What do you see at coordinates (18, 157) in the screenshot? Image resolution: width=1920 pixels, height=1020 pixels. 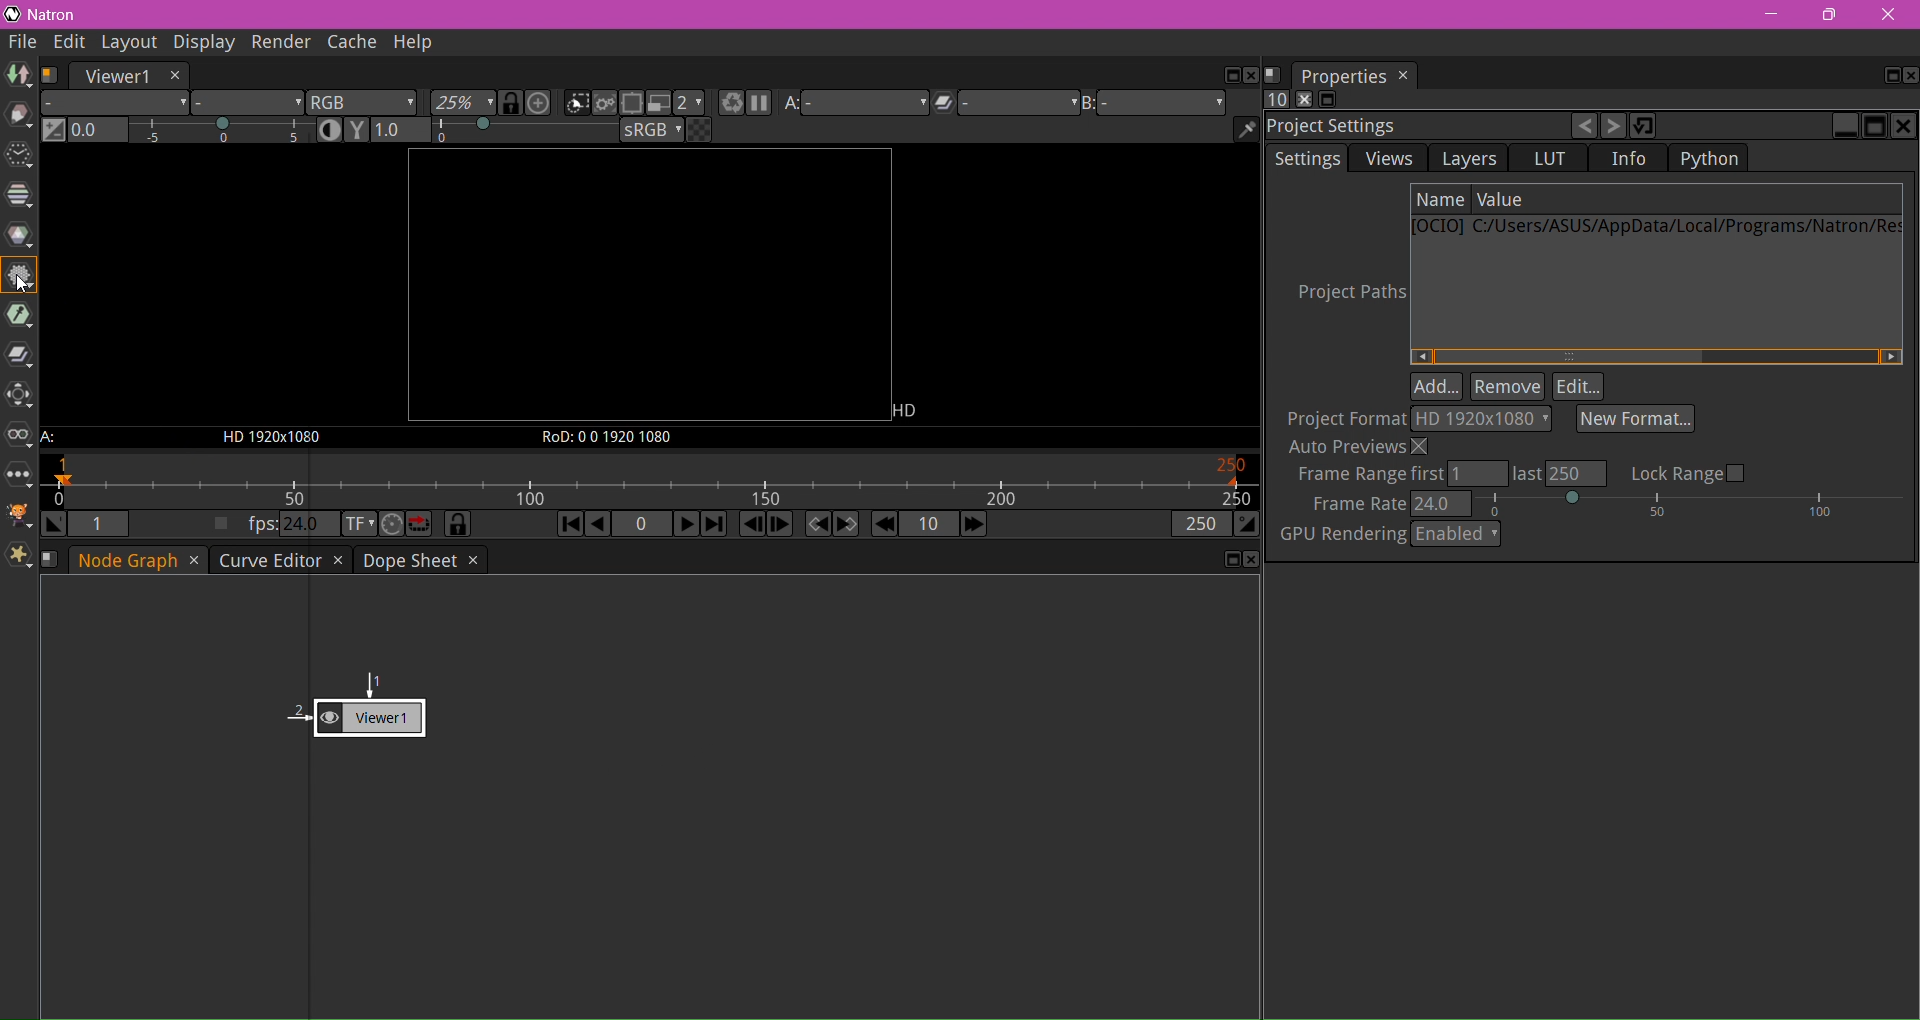 I see `Time` at bounding box center [18, 157].